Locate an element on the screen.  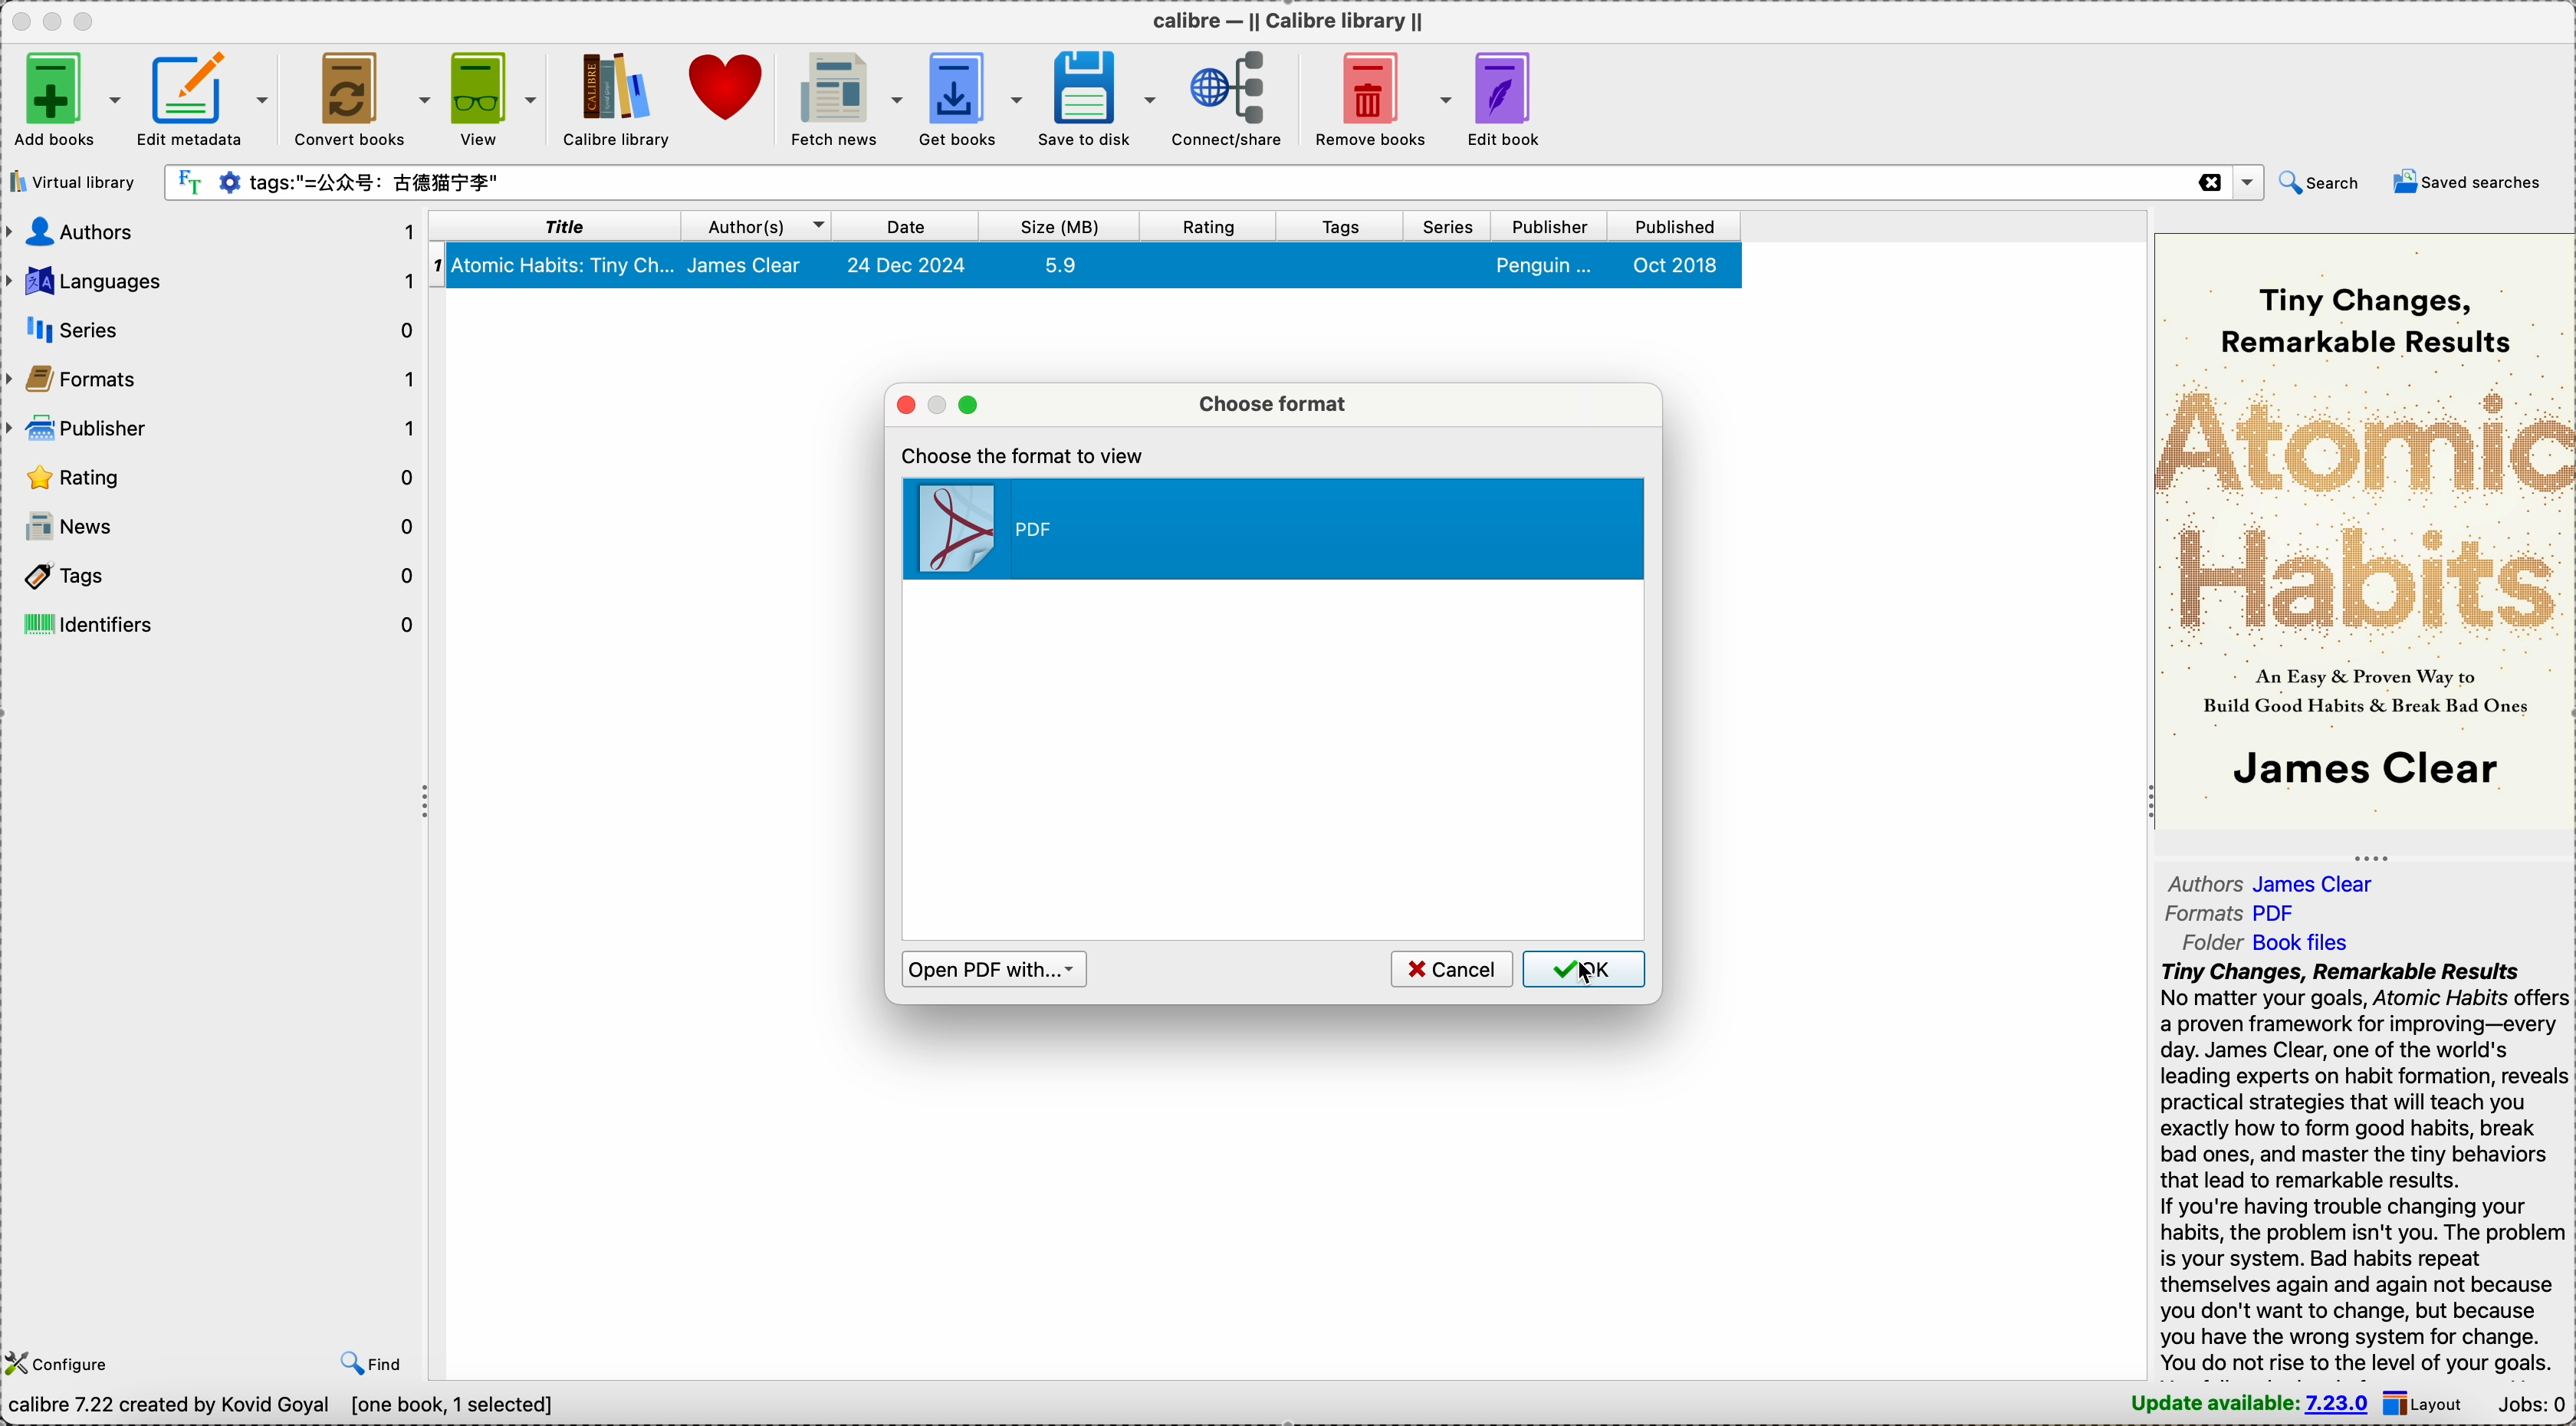
cursor is located at coordinates (1591, 970).